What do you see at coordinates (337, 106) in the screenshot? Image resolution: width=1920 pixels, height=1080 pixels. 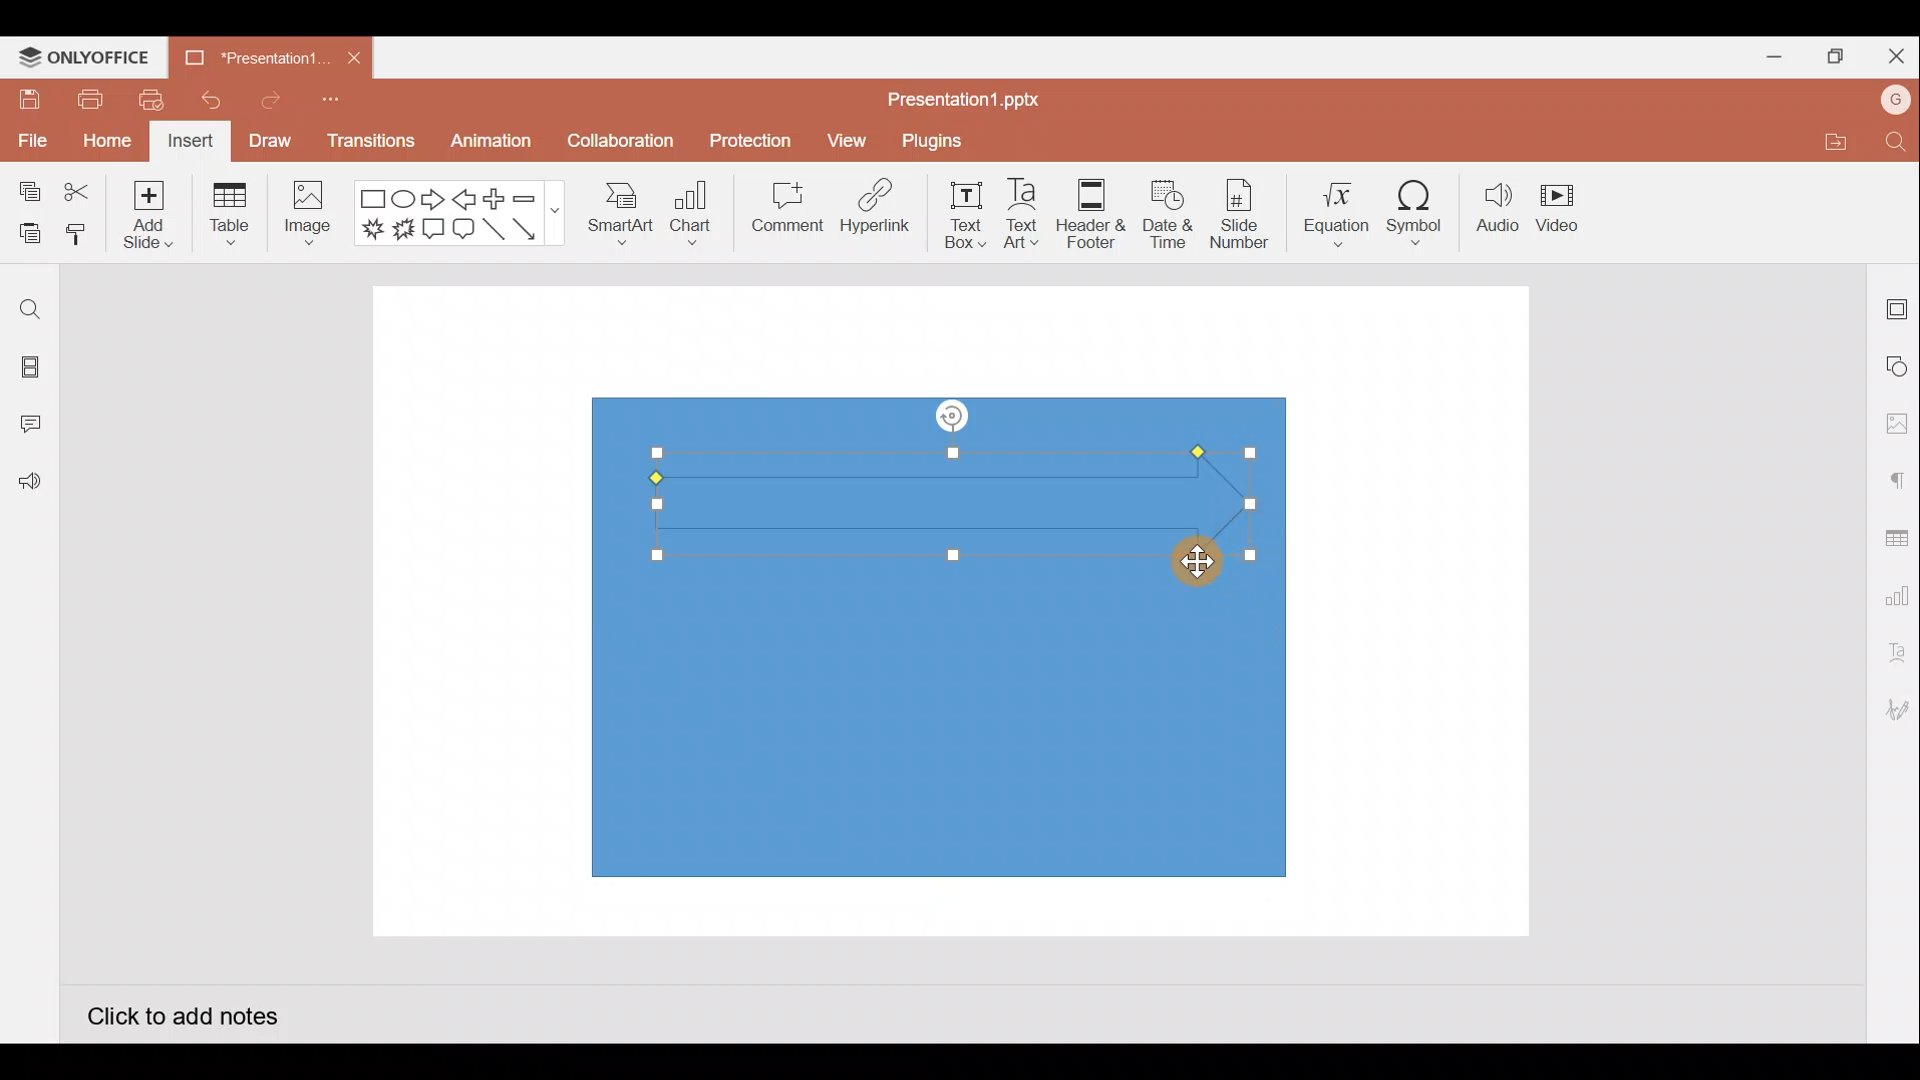 I see `Customize quick access toolbar` at bounding box center [337, 106].